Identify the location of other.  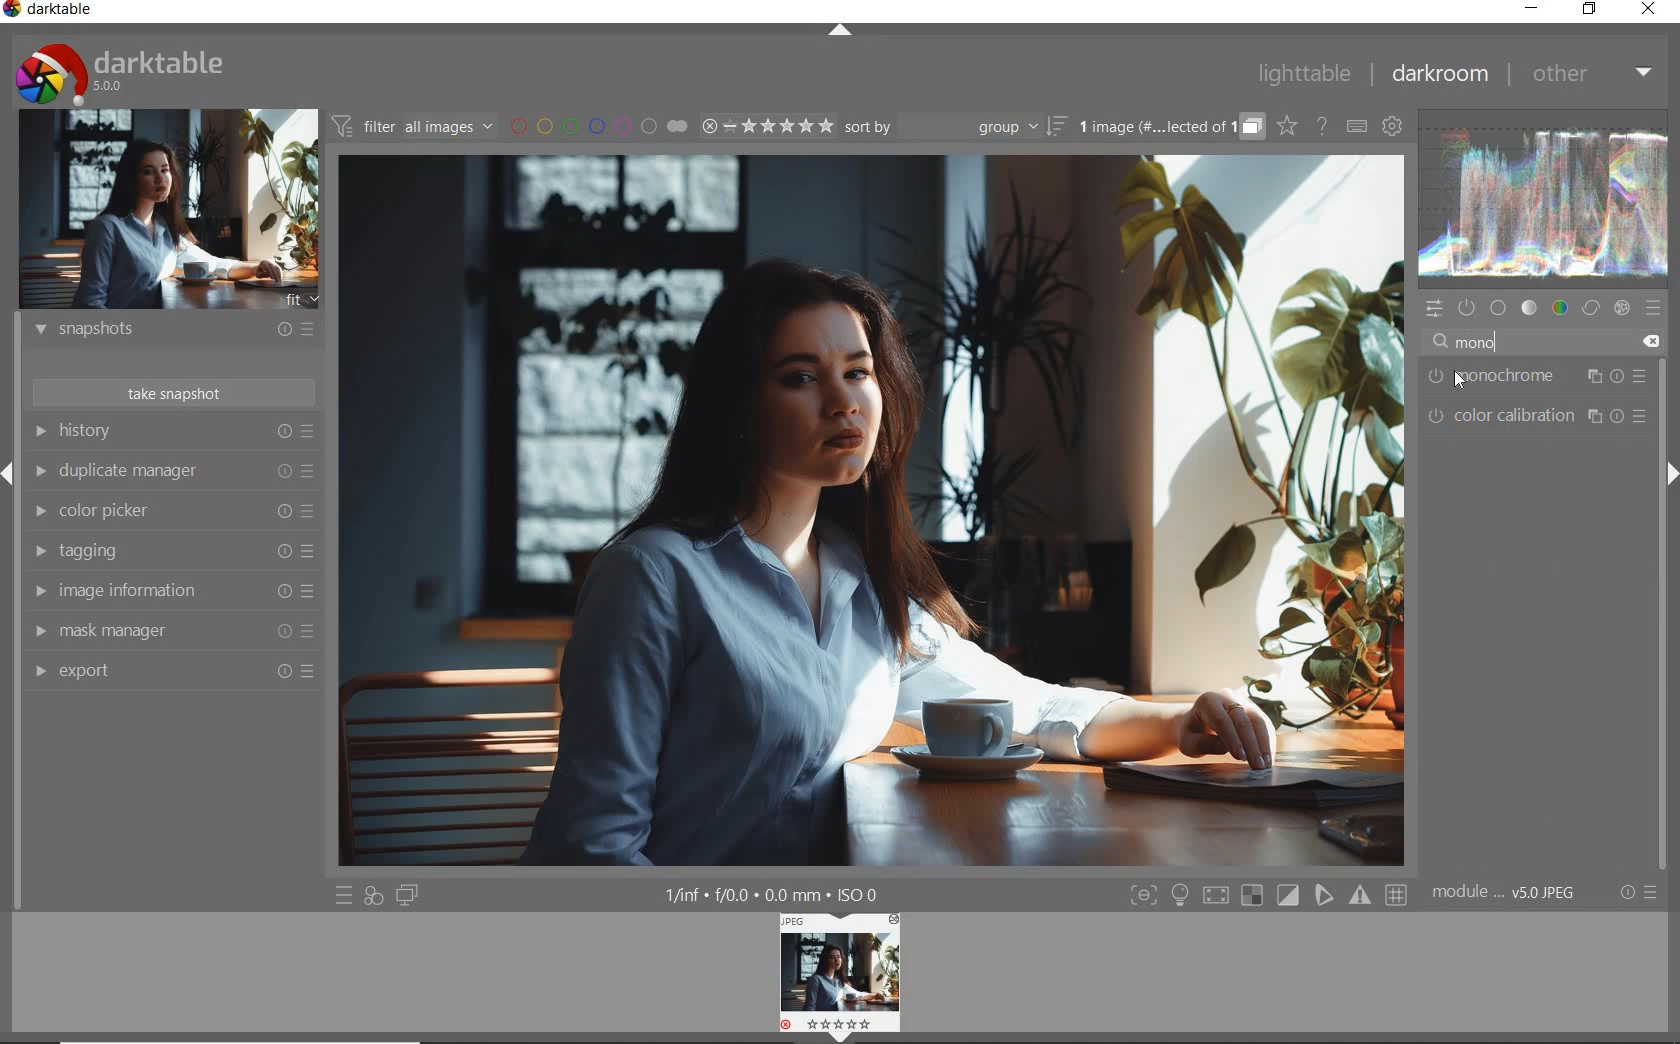
(1594, 75).